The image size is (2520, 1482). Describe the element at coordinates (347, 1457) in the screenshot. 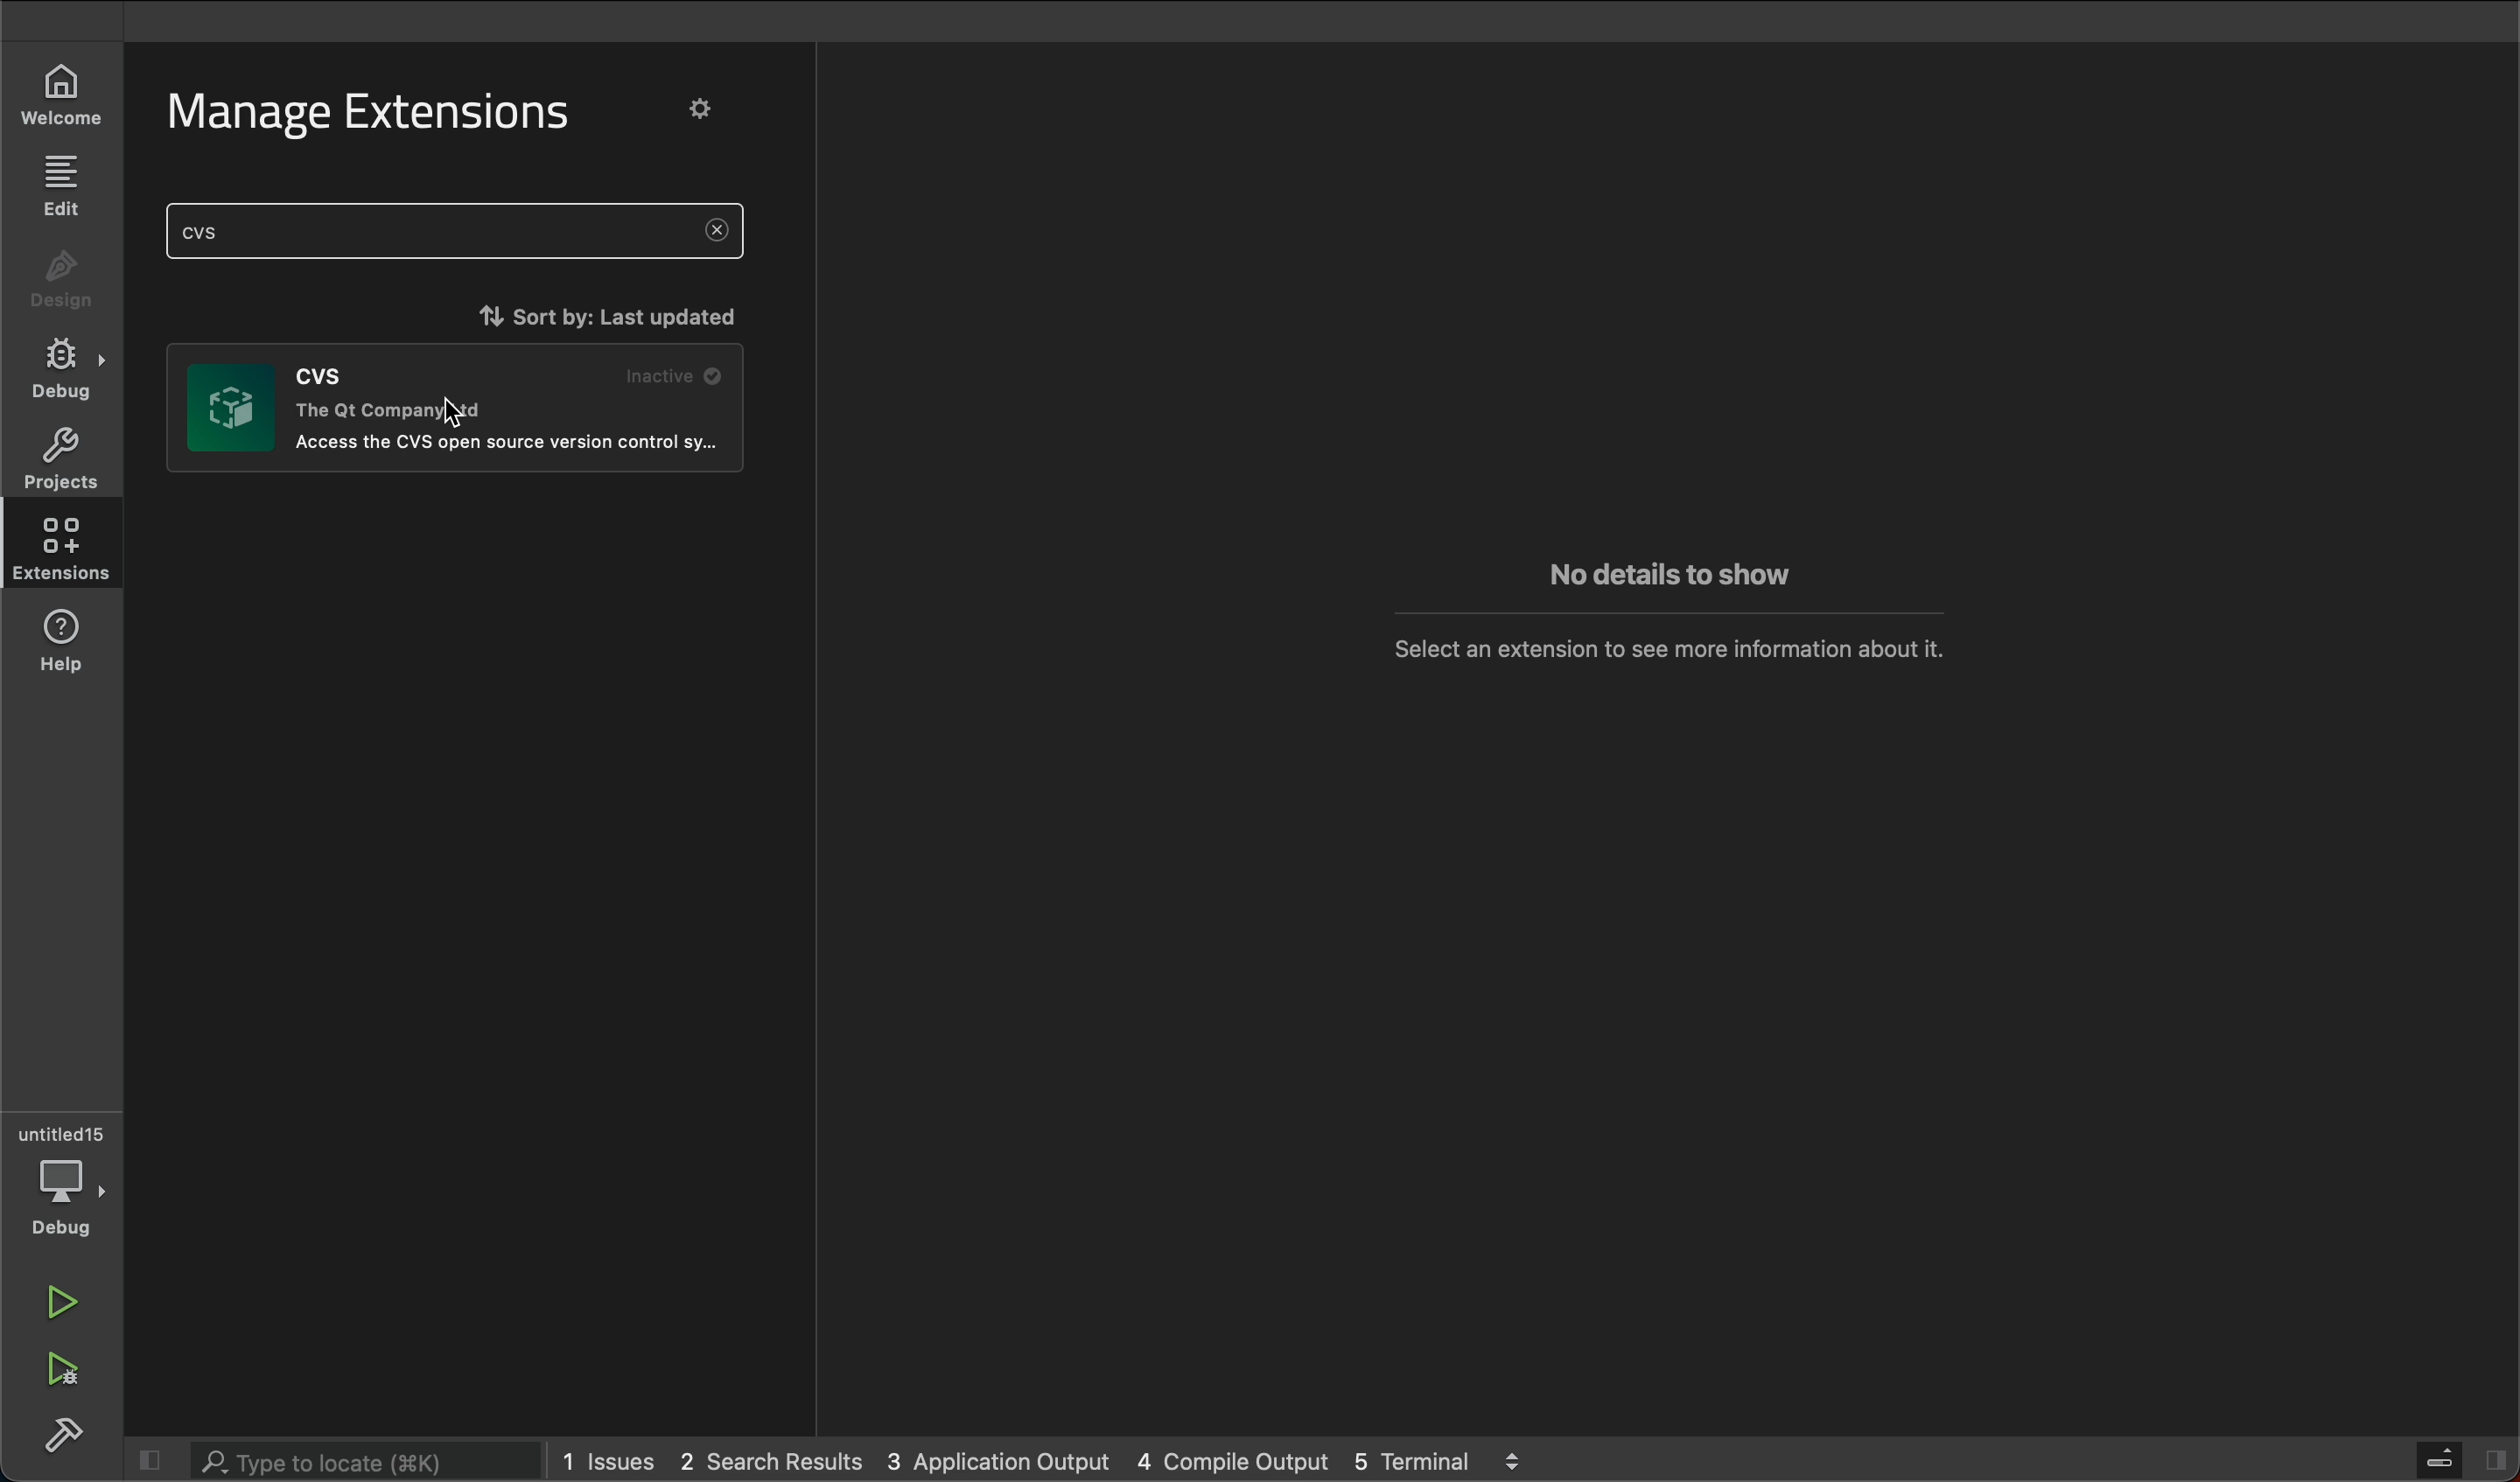

I see `search` at that location.